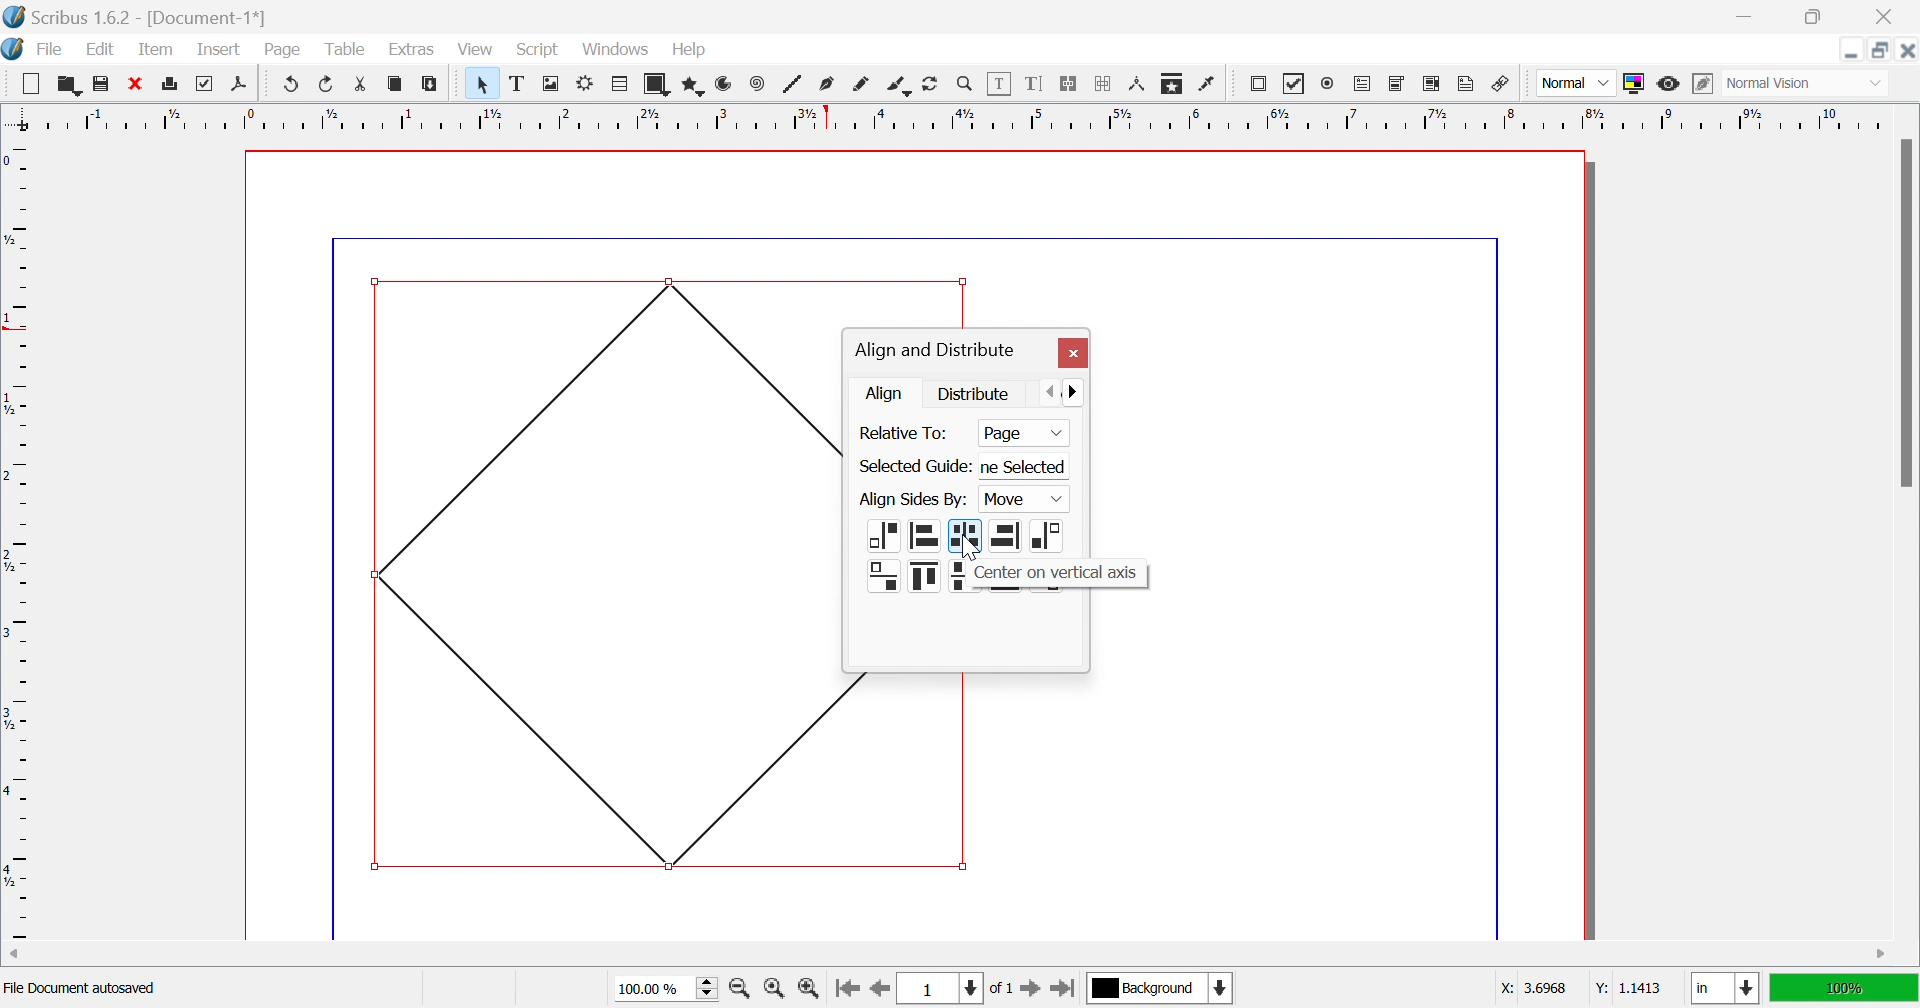  I want to click on Save, so click(97, 81).